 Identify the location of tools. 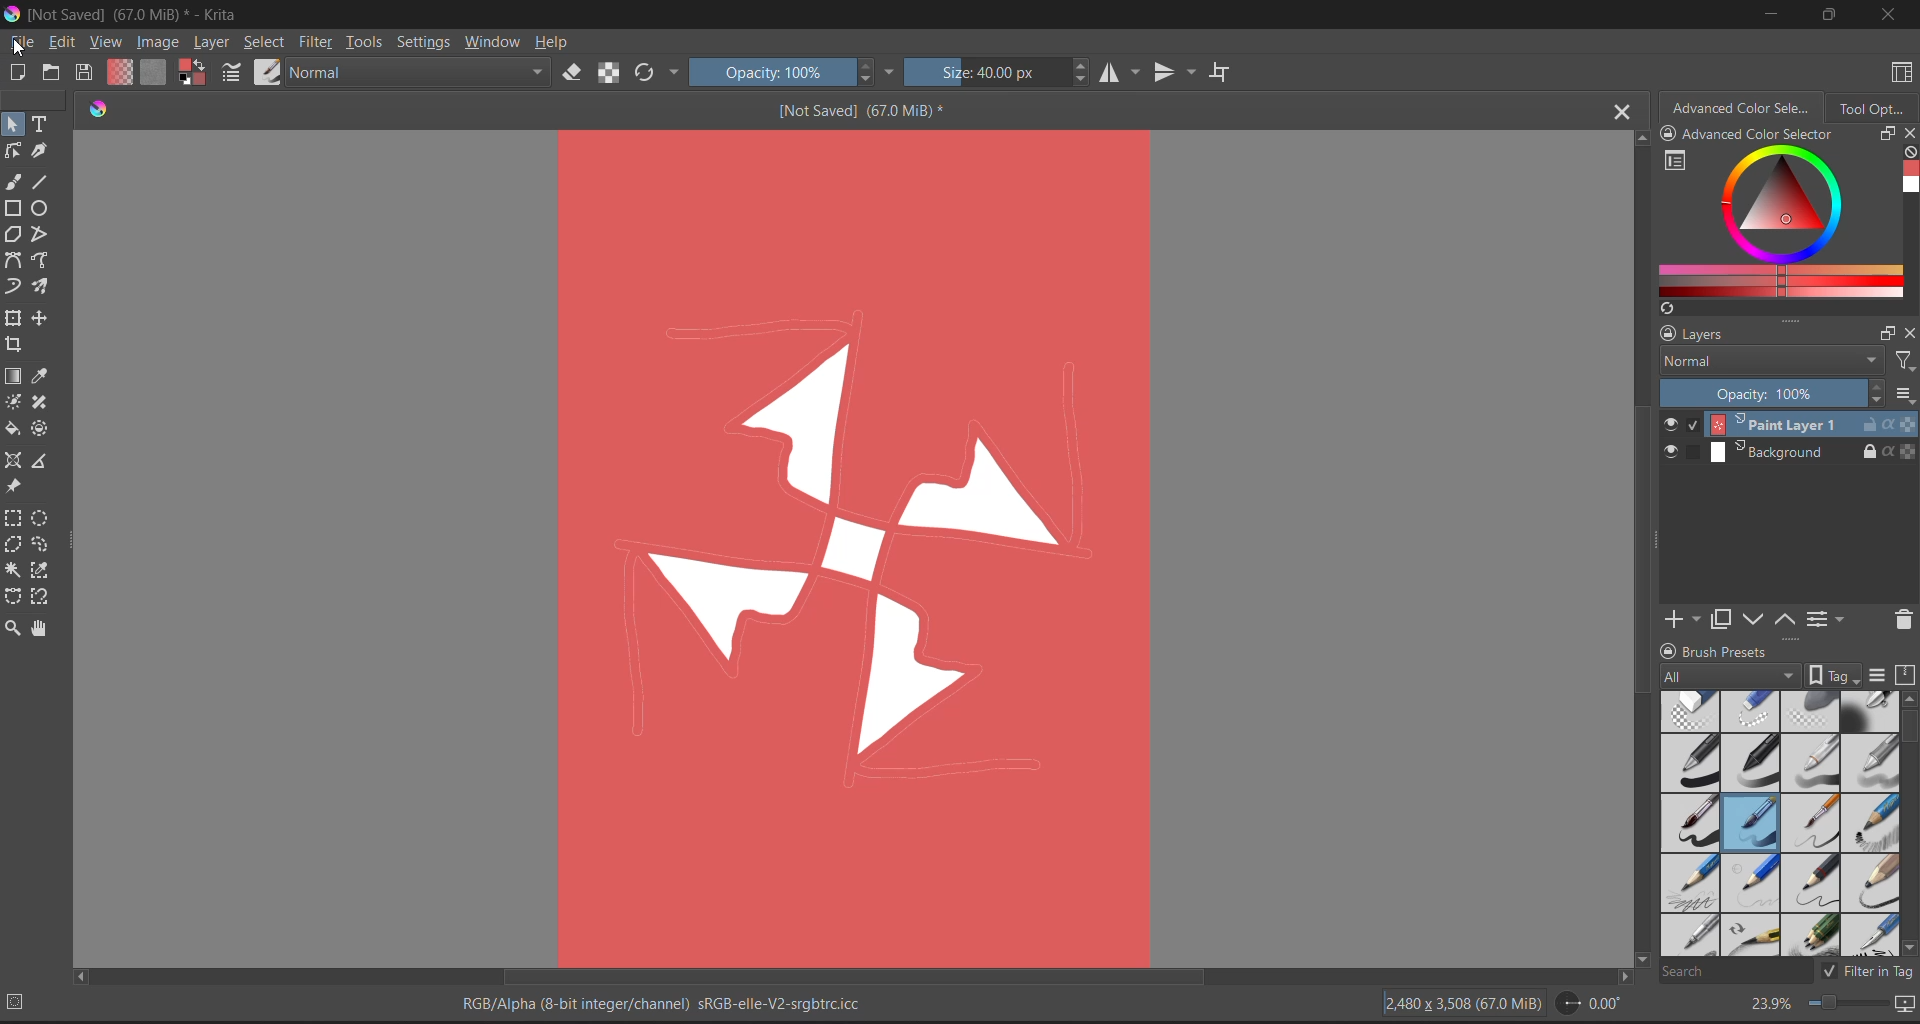
(42, 598).